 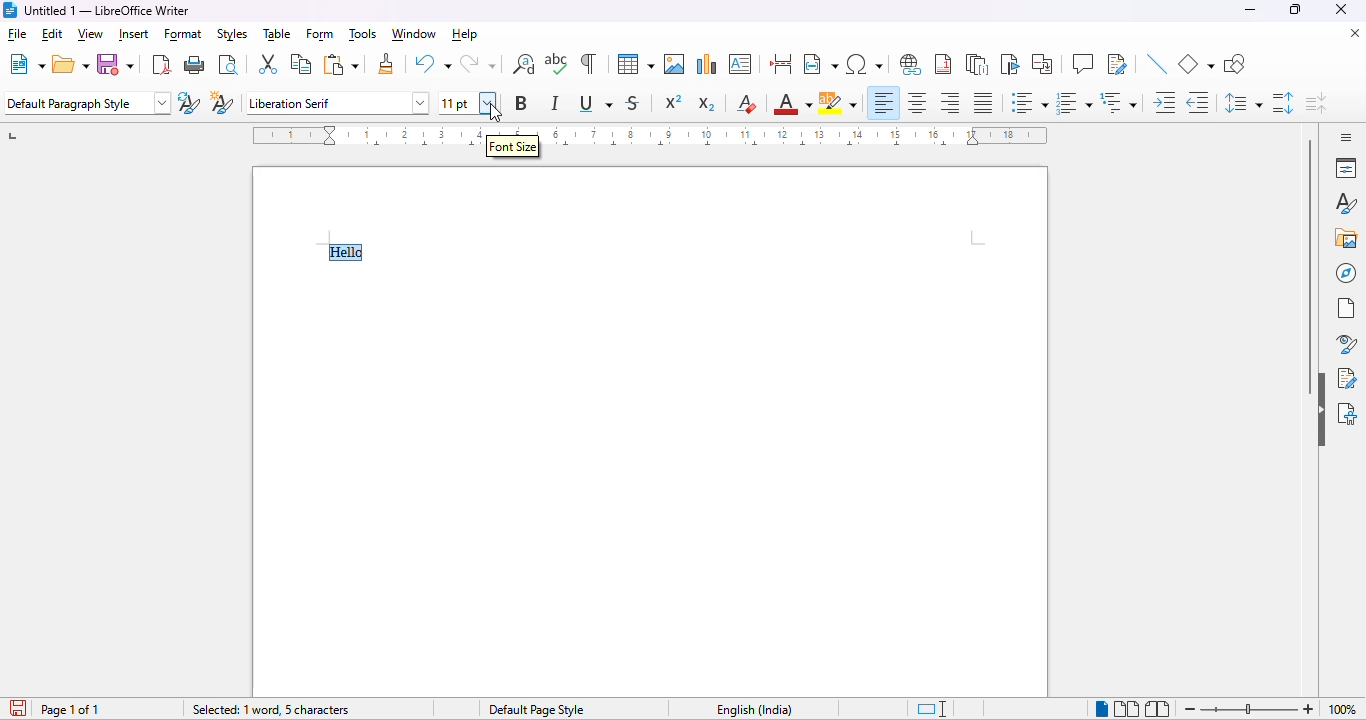 I want to click on save, so click(x=116, y=63).